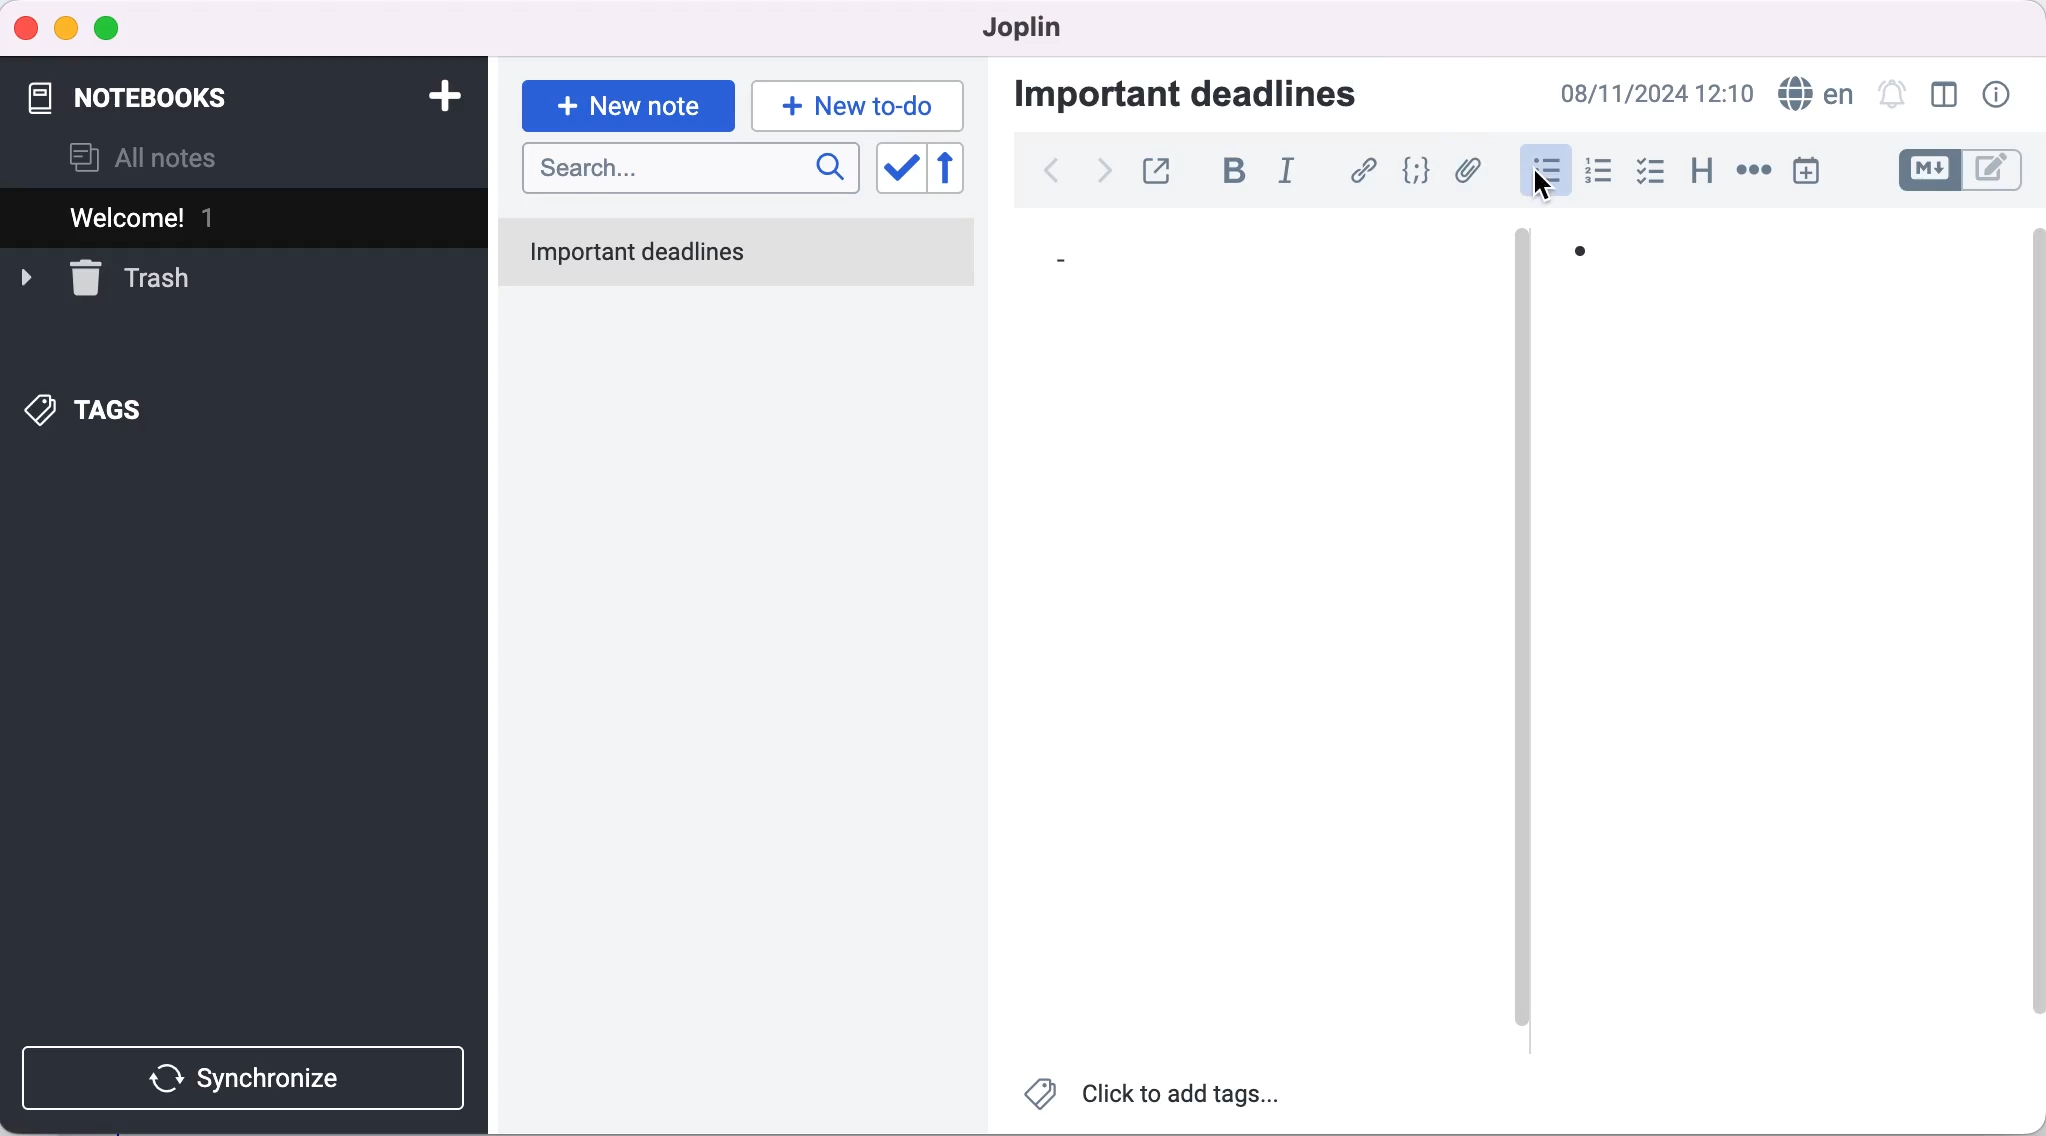 Image resolution: width=2046 pixels, height=1136 pixels. What do you see at coordinates (212, 218) in the screenshot?
I see `welcome 1` at bounding box center [212, 218].